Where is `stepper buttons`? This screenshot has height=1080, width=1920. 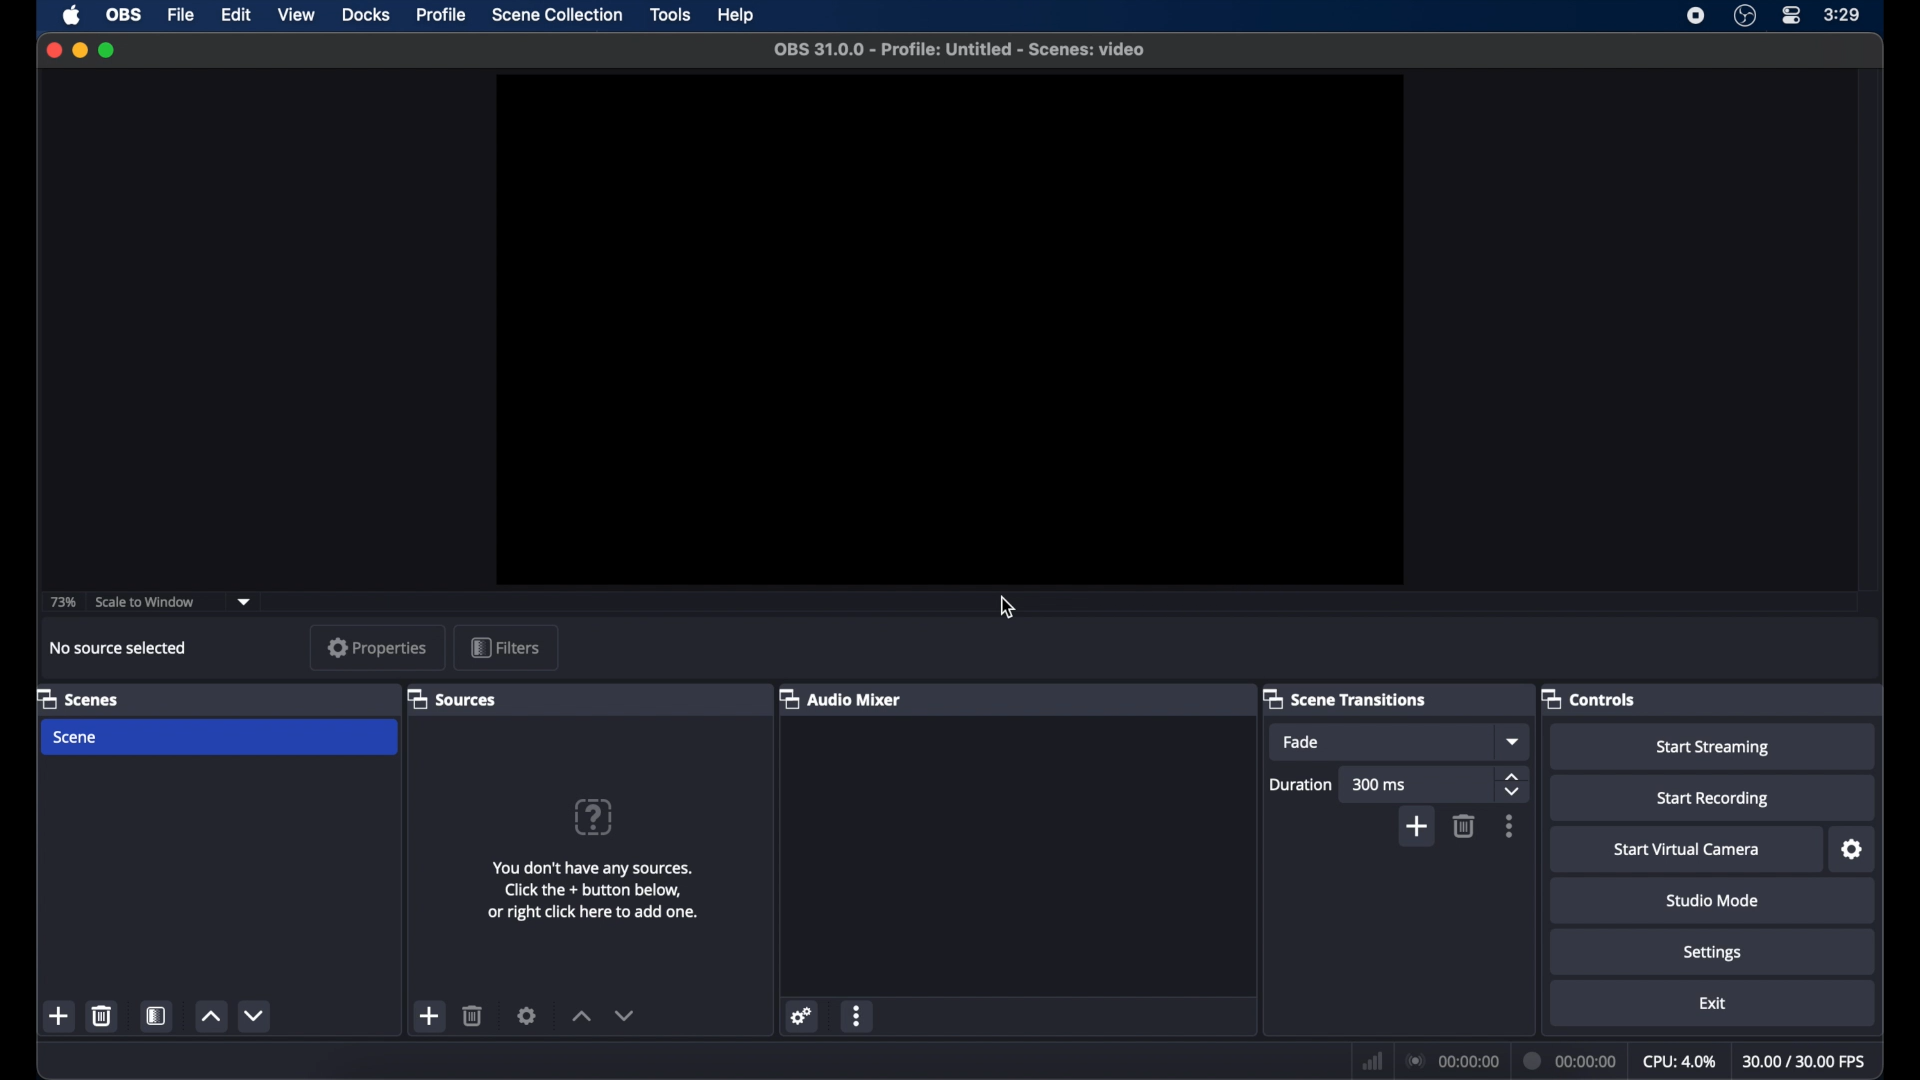 stepper buttons is located at coordinates (1512, 784).